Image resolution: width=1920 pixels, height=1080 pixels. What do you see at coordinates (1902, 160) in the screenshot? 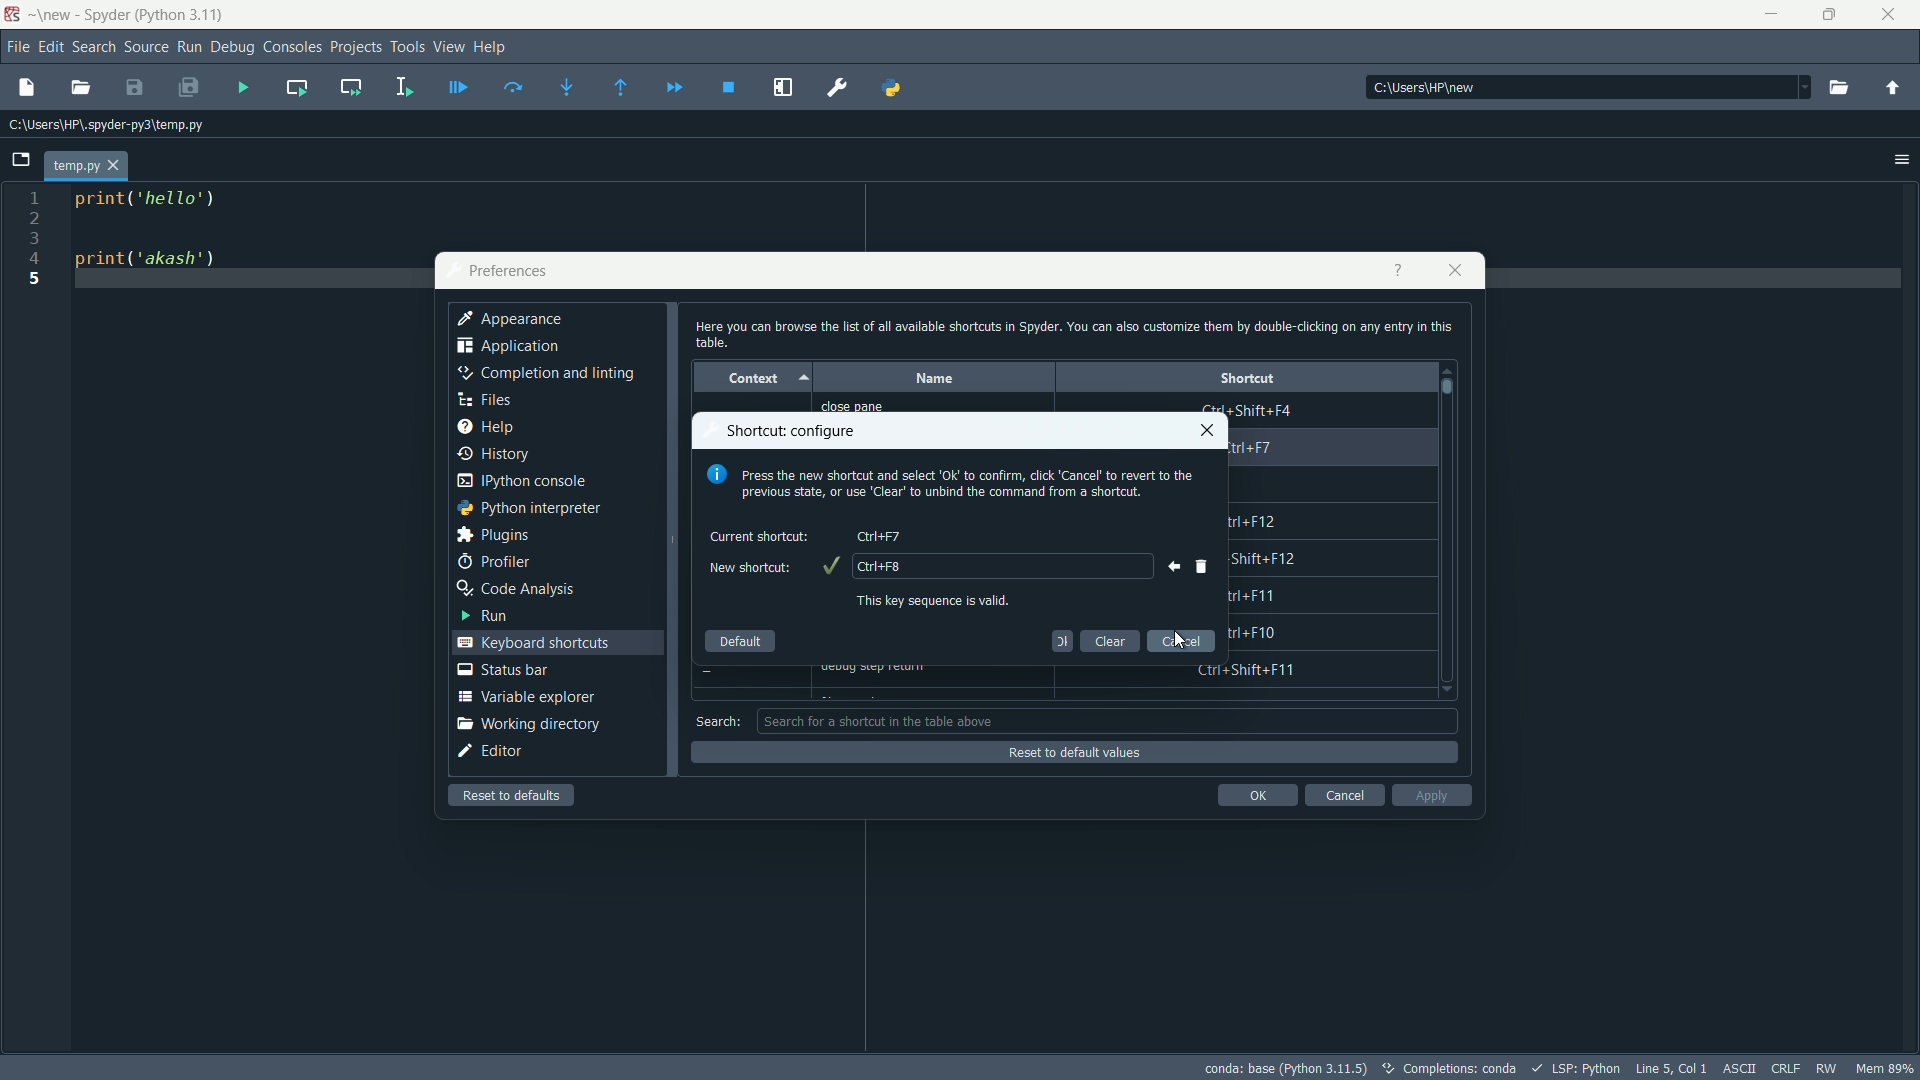
I see `options` at bounding box center [1902, 160].